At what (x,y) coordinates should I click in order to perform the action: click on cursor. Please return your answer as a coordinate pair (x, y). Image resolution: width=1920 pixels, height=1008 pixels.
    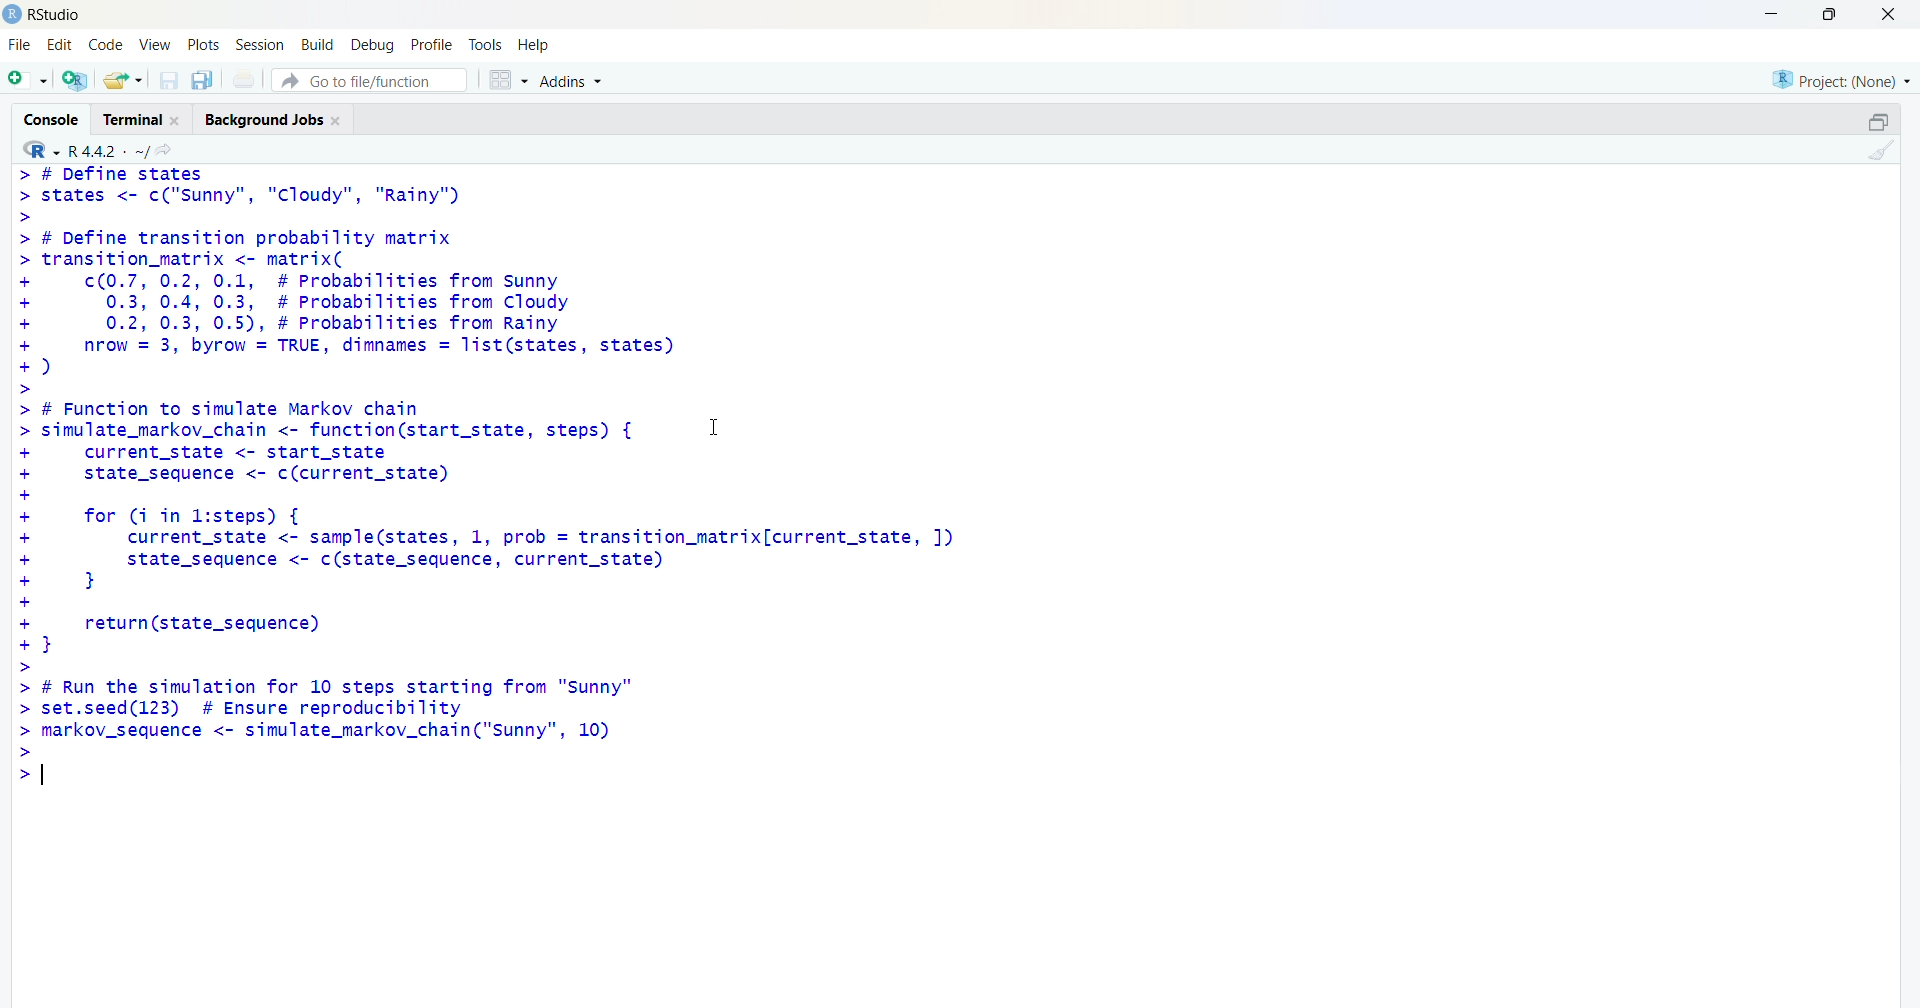
    Looking at the image, I should click on (723, 433).